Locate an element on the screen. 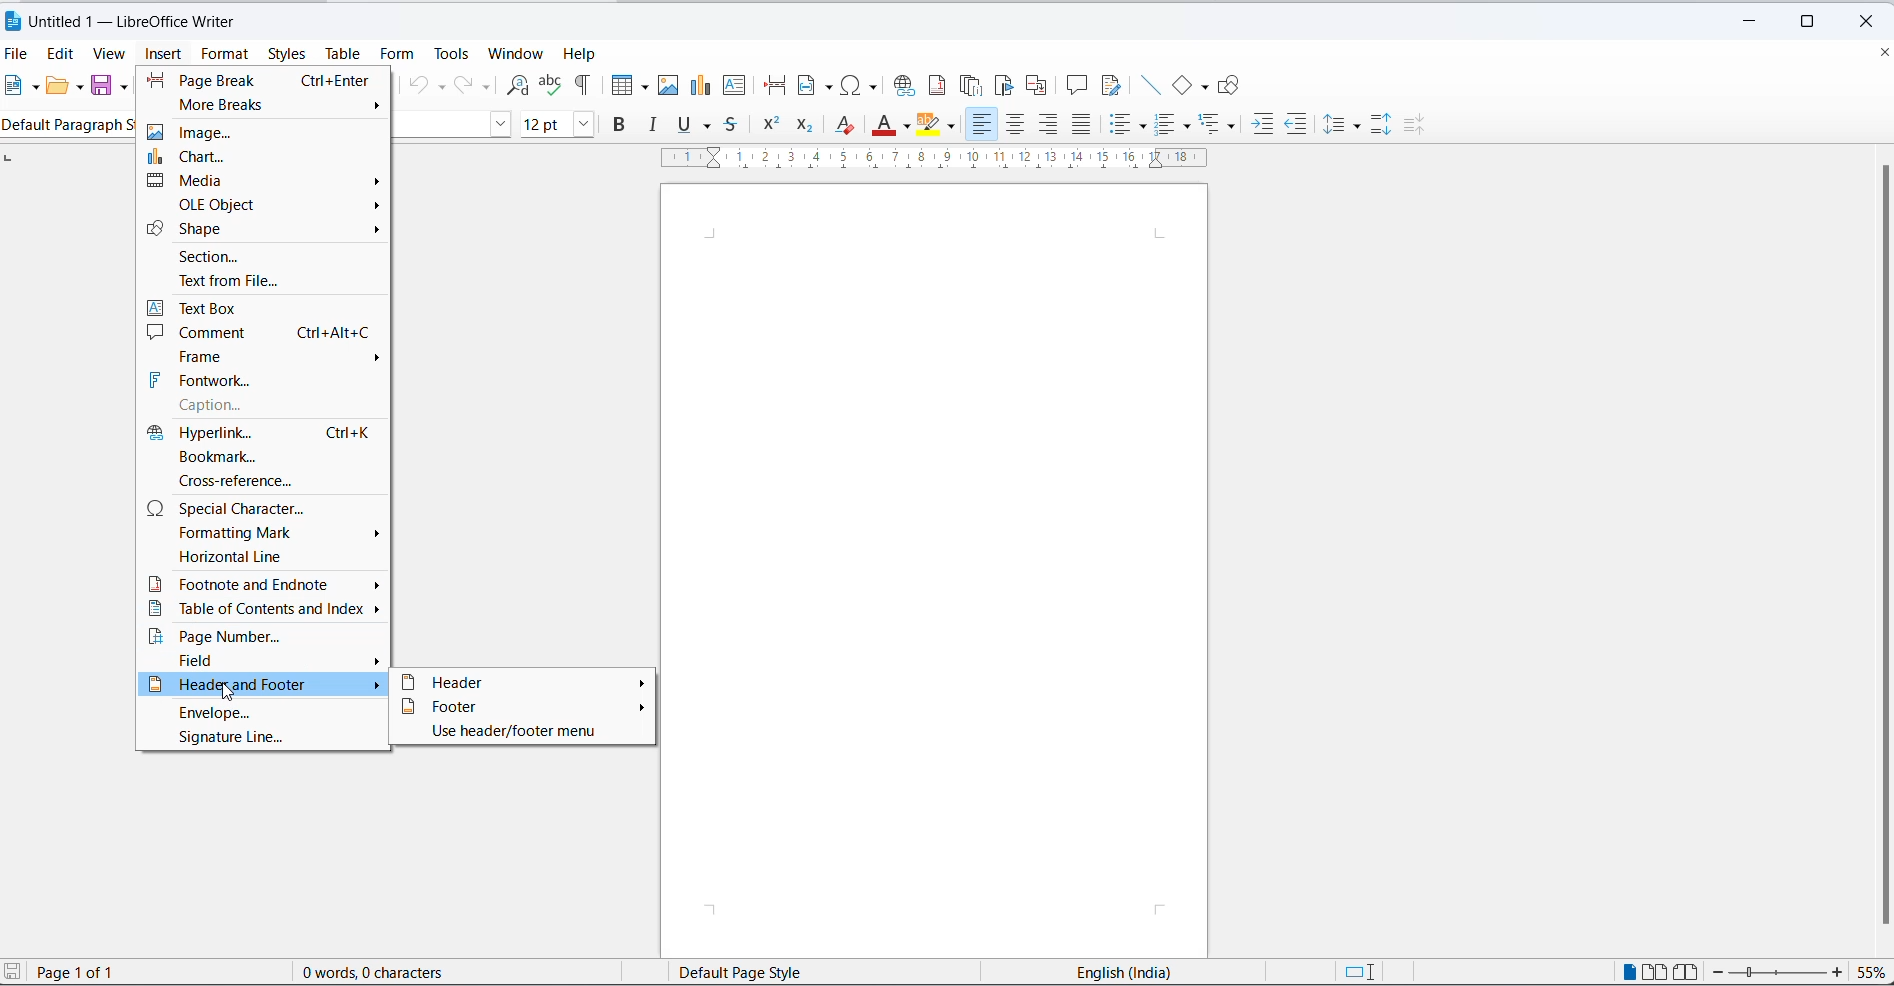  page number  is located at coordinates (266, 635).